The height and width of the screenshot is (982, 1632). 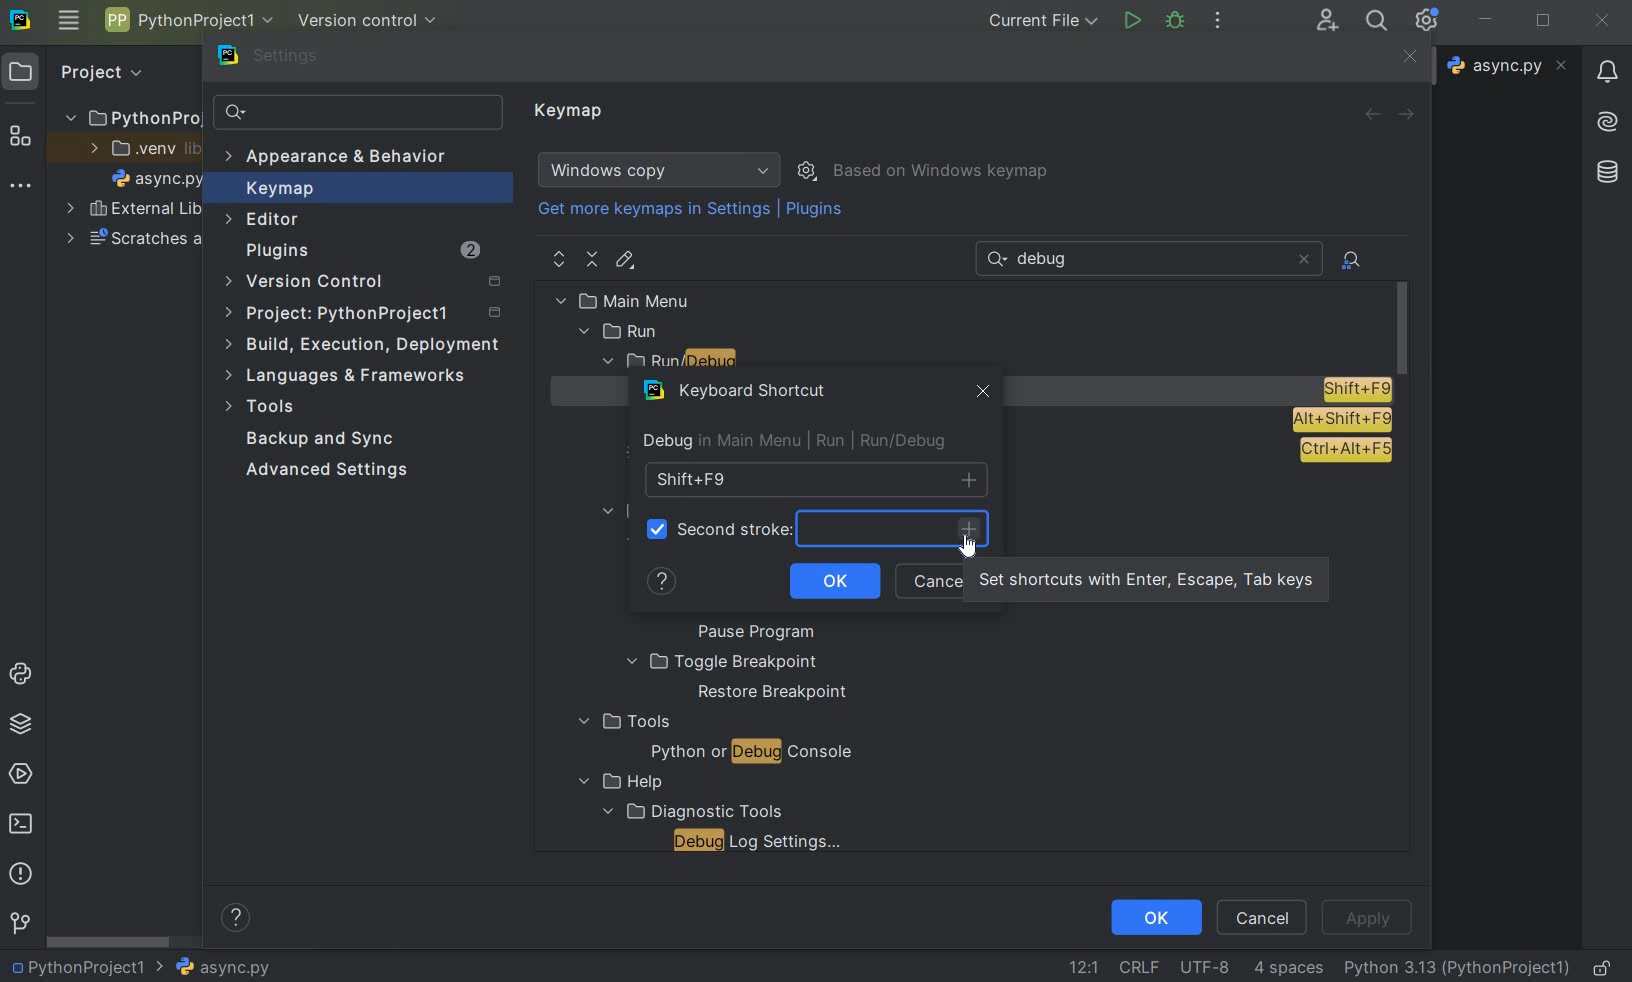 What do you see at coordinates (751, 754) in the screenshot?
I see `python or debug console` at bounding box center [751, 754].